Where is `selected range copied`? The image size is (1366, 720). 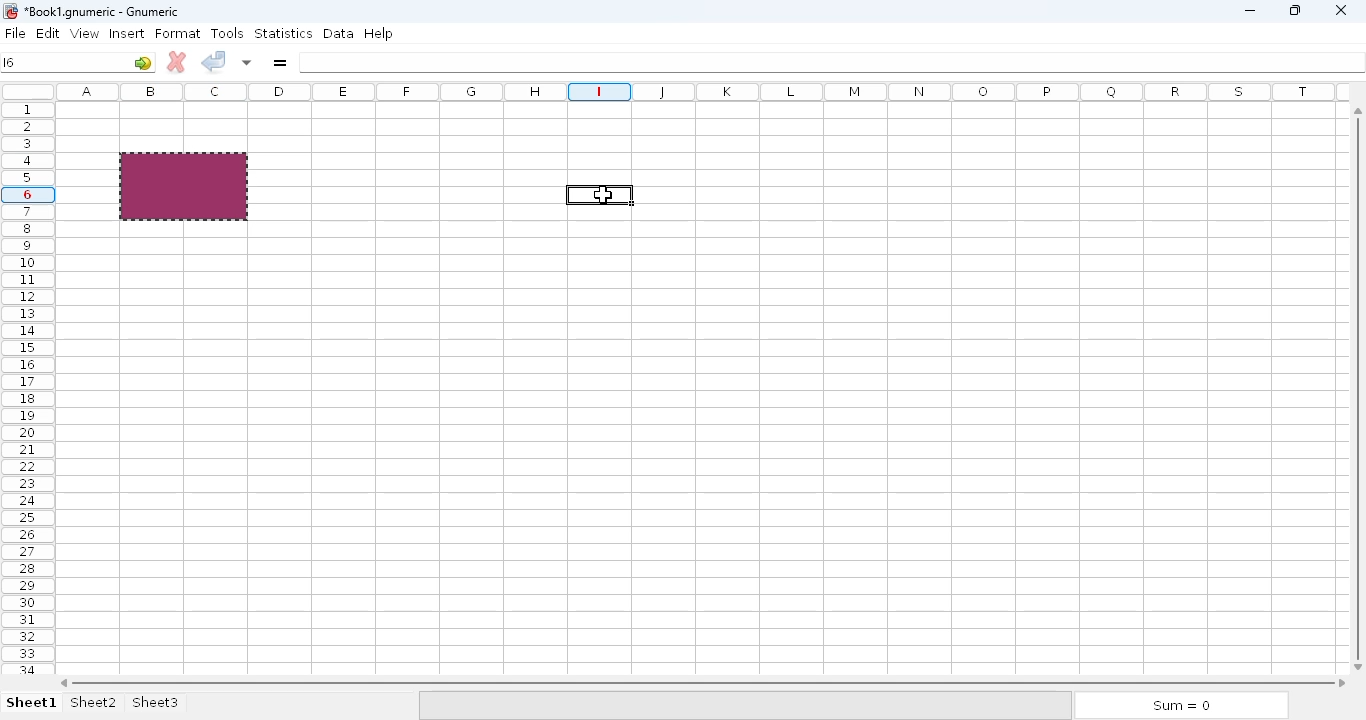
selected range copied is located at coordinates (184, 187).